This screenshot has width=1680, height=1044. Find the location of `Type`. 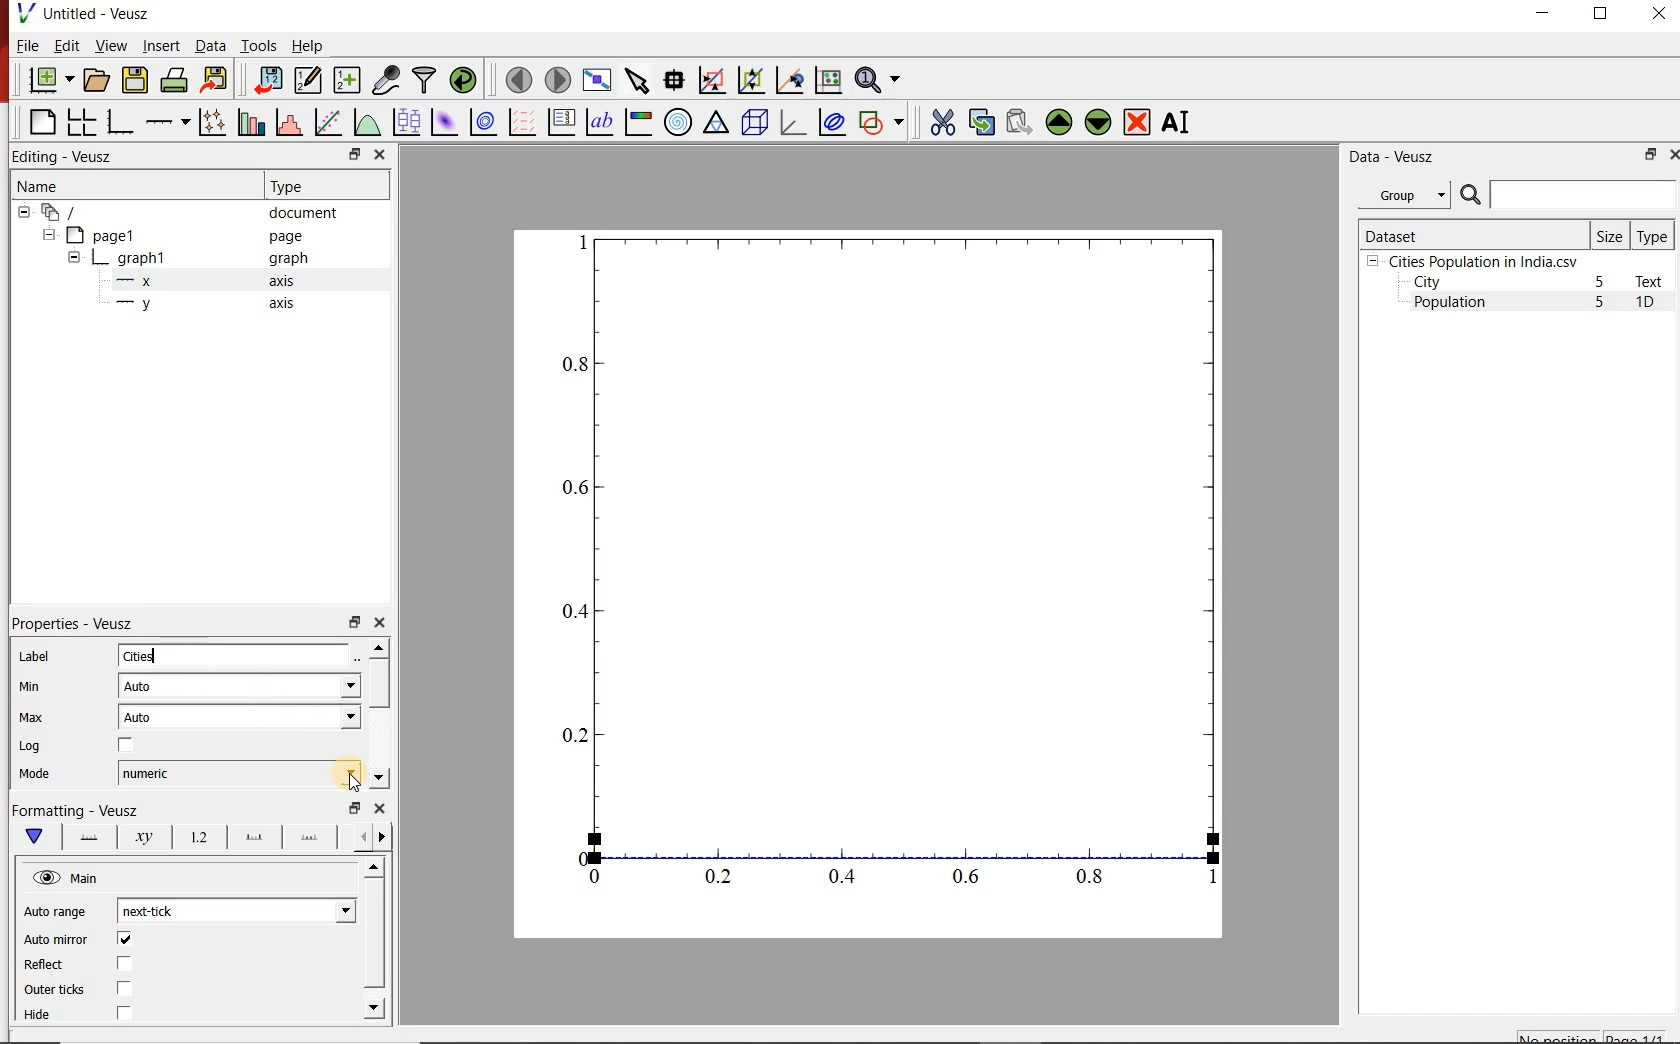

Type is located at coordinates (324, 186).